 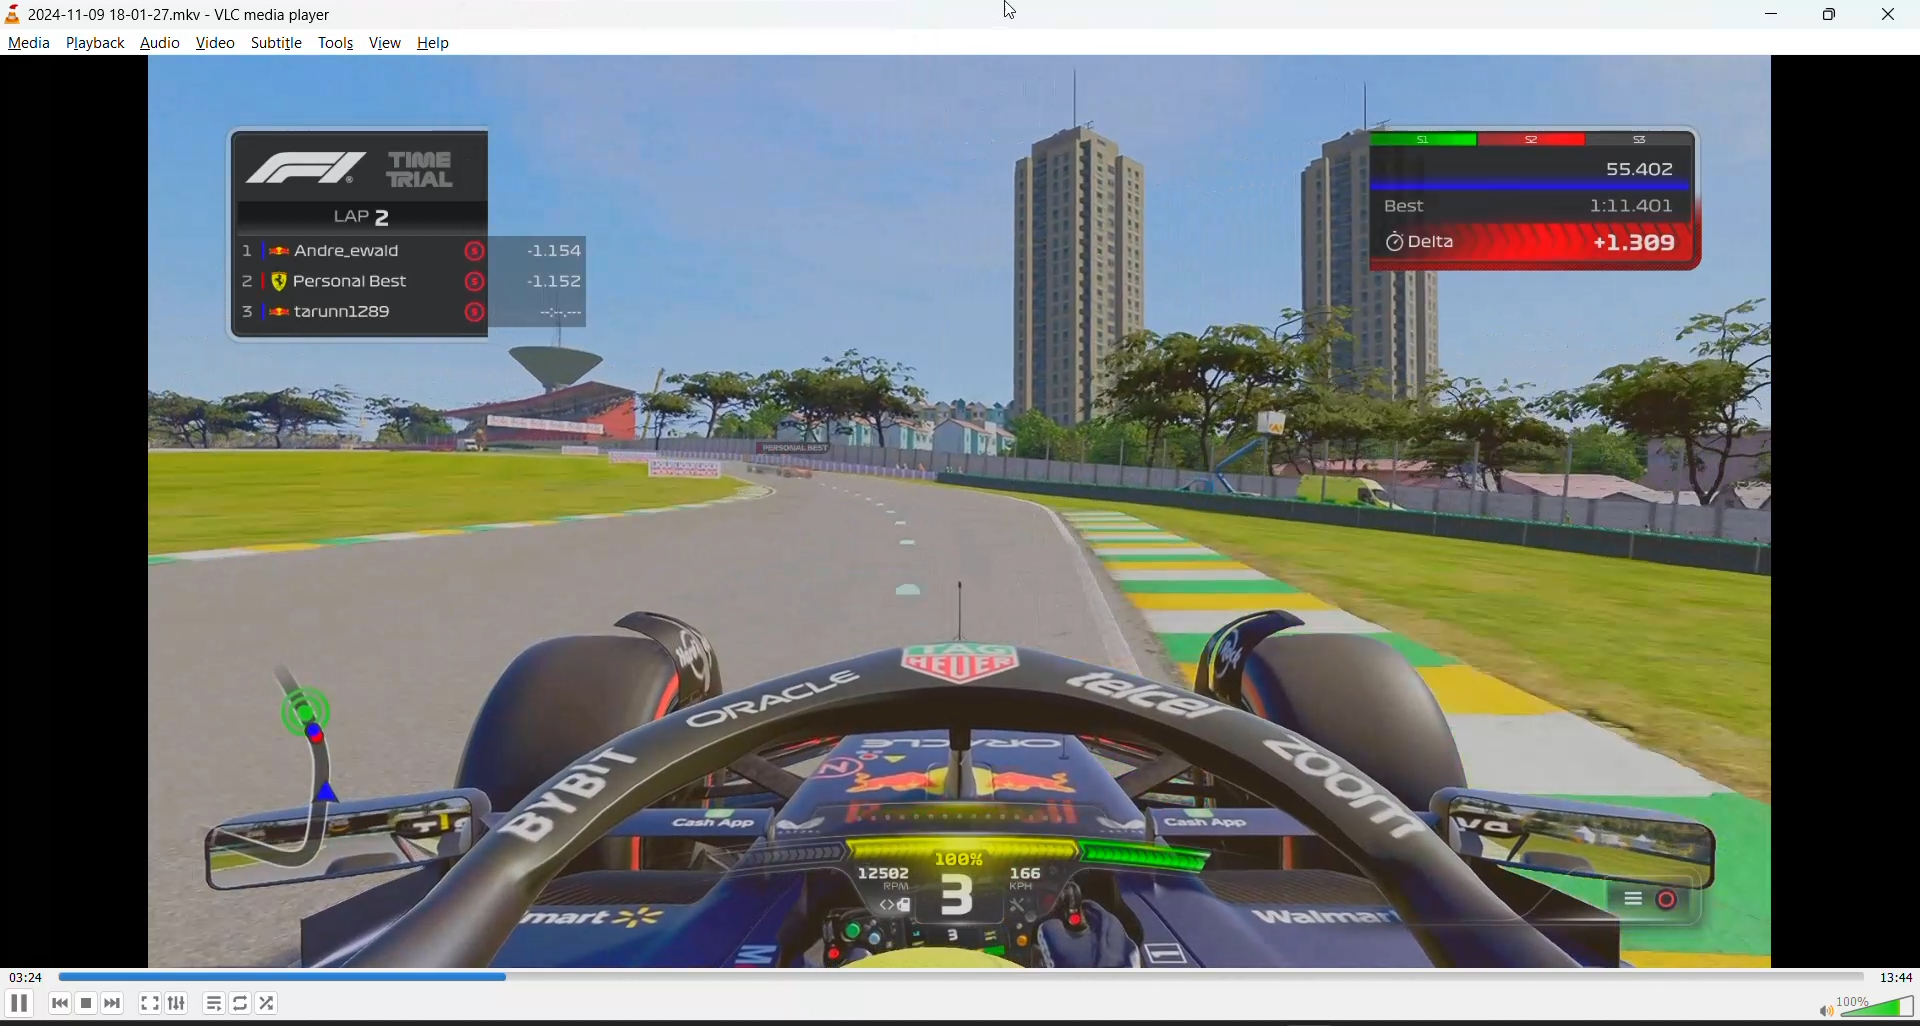 What do you see at coordinates (25, 42) in the screenshot?
I see `media` at bounding box center [25, 42].